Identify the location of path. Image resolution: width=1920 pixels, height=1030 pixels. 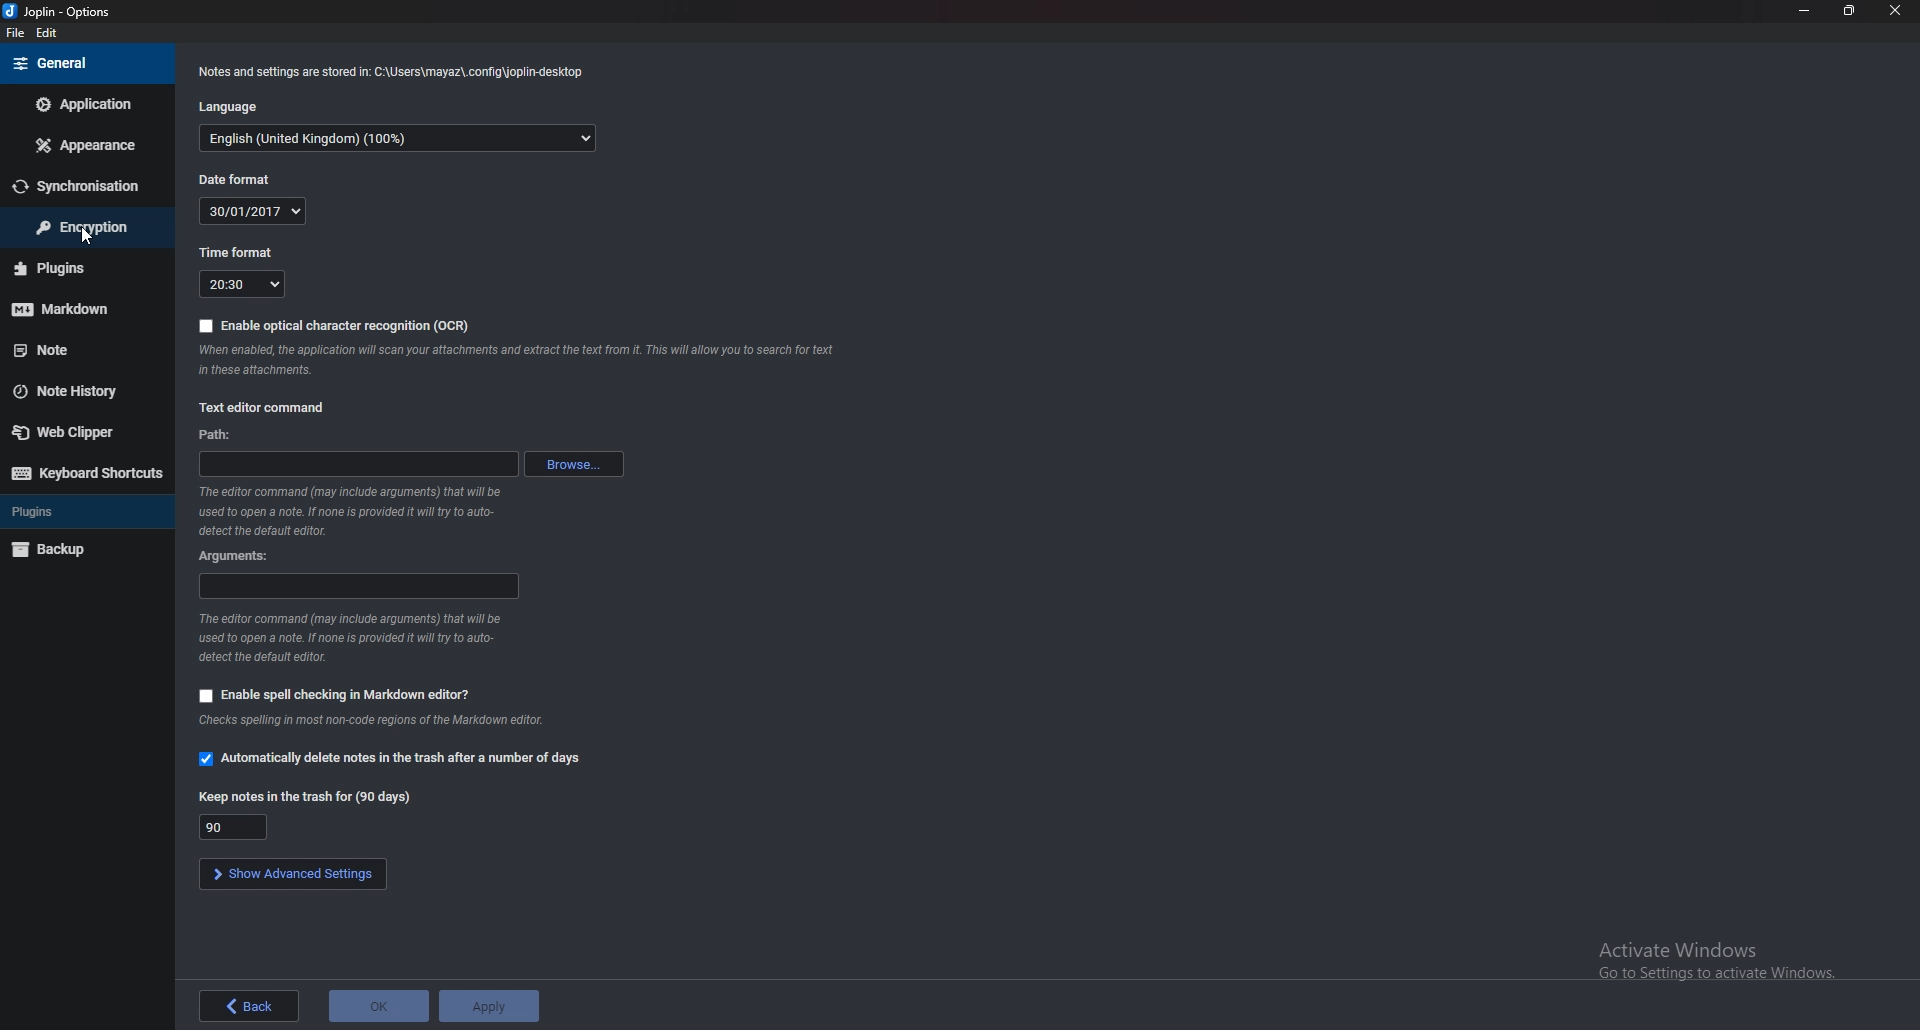
(216, 437).